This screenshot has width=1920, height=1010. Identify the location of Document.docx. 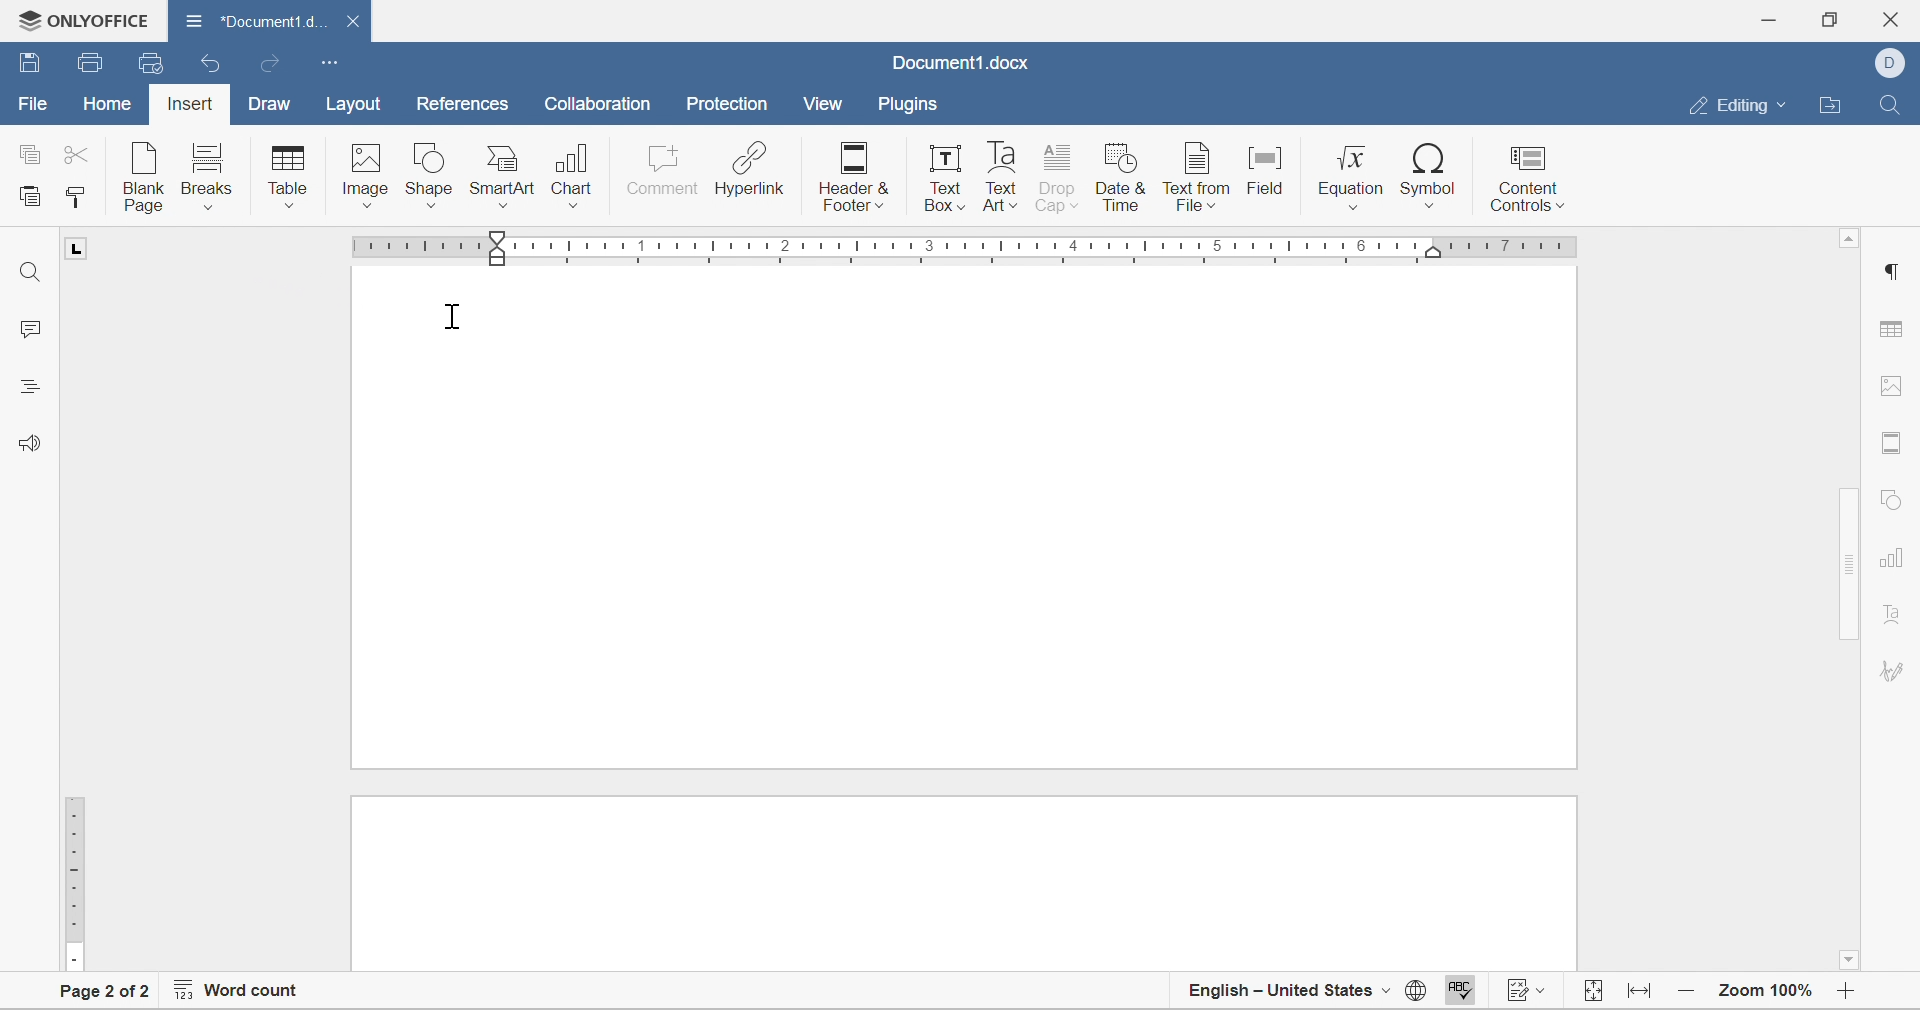
(958, 65).